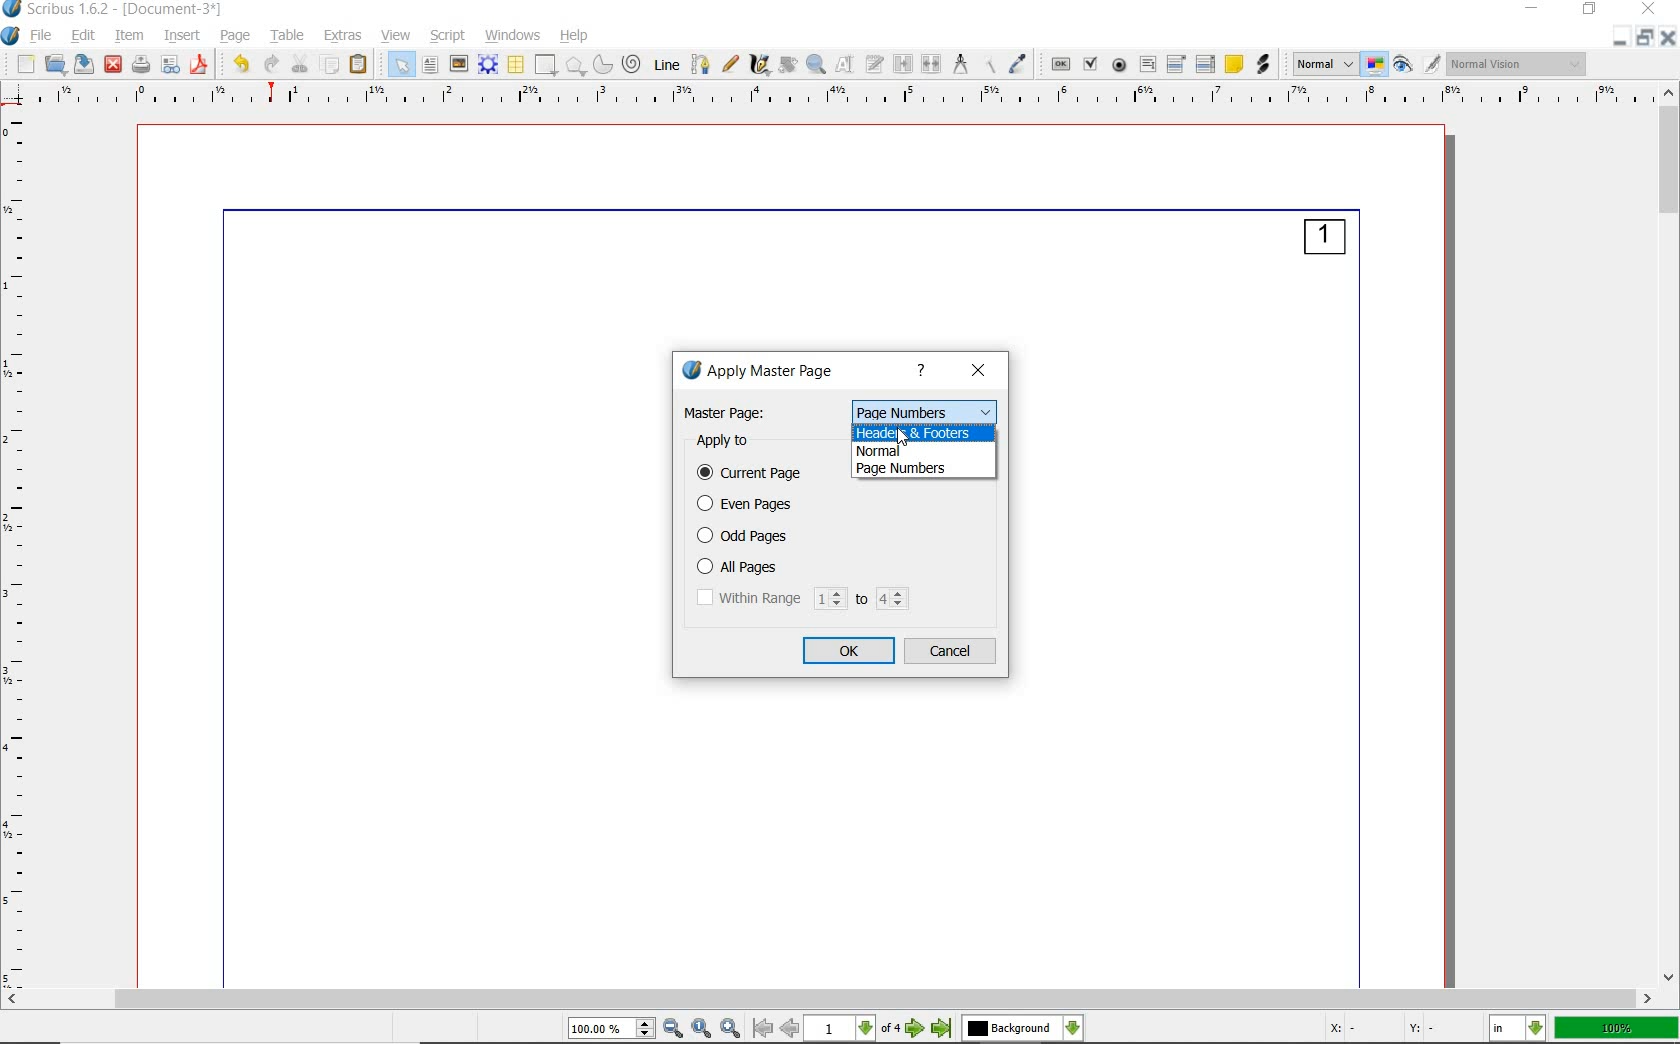 The width and height of the screenshot is (1680, 1044). Describe the element at coordinates (24, 550) in the screenshot. I see `ruler` at that location.